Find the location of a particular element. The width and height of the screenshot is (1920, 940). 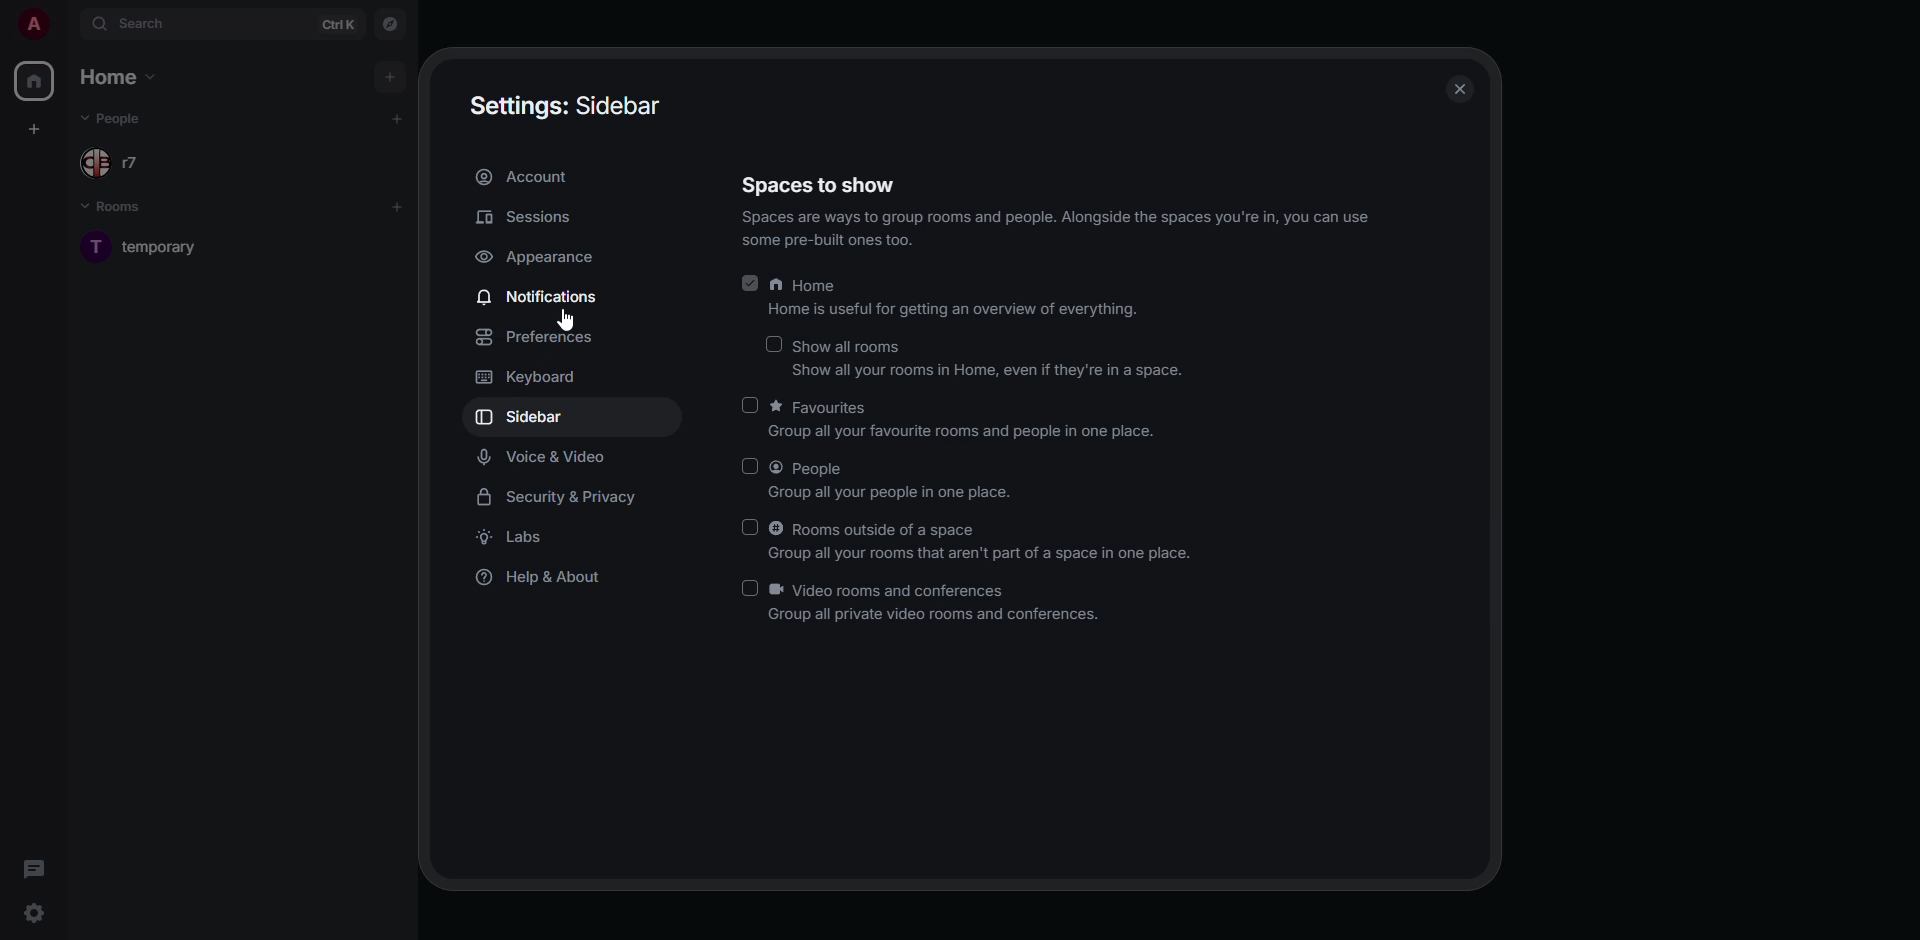

search is located at coordinates (148, 24).